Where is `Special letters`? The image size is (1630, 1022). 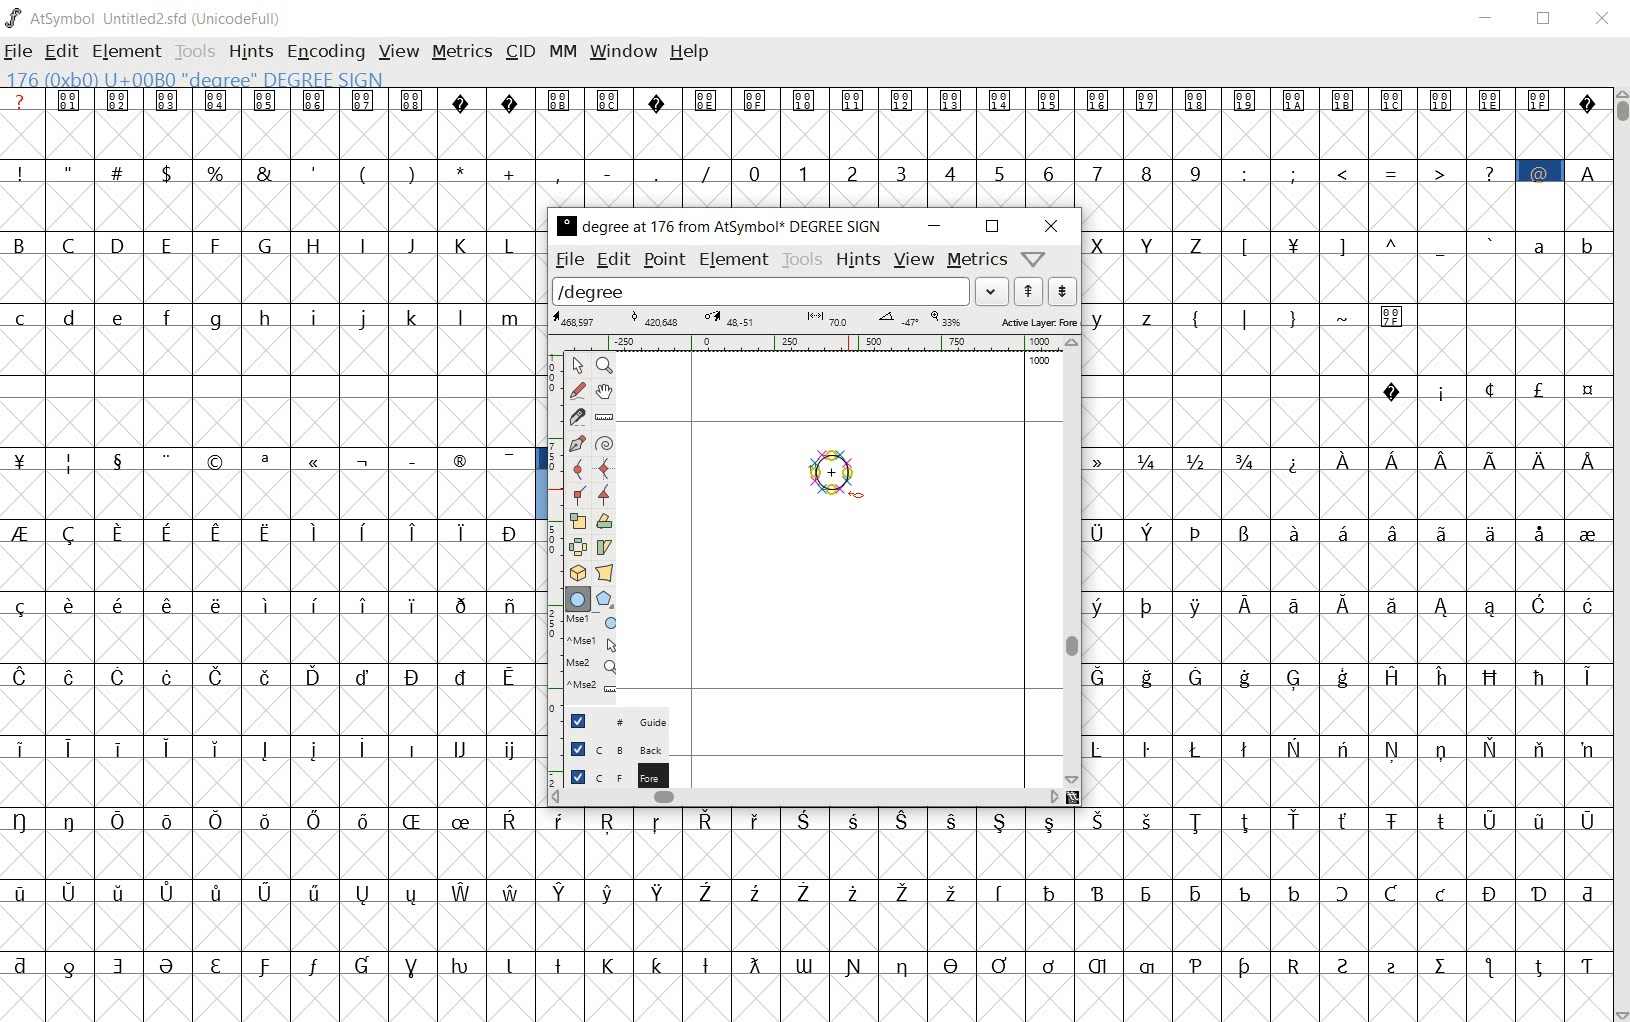 Special letters is located at coordinates (1442, 461).